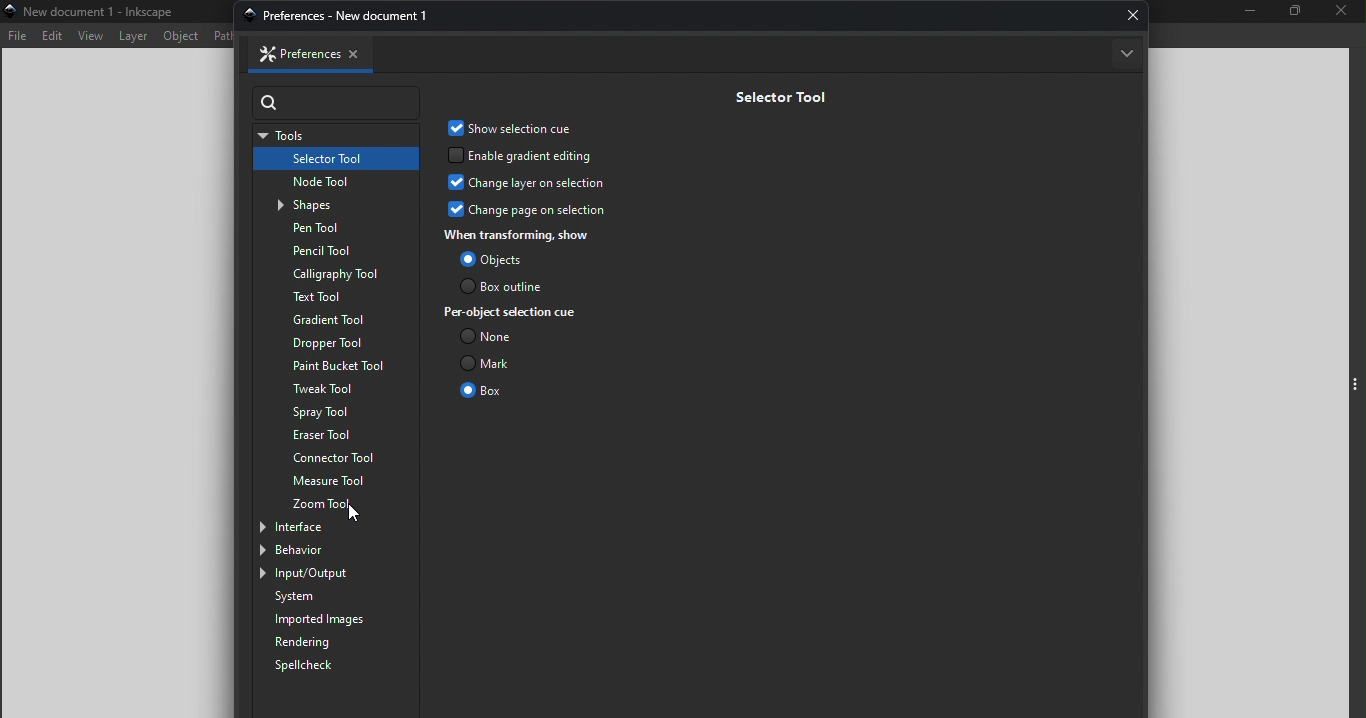  I want to click on Close, so click(1346, 12).